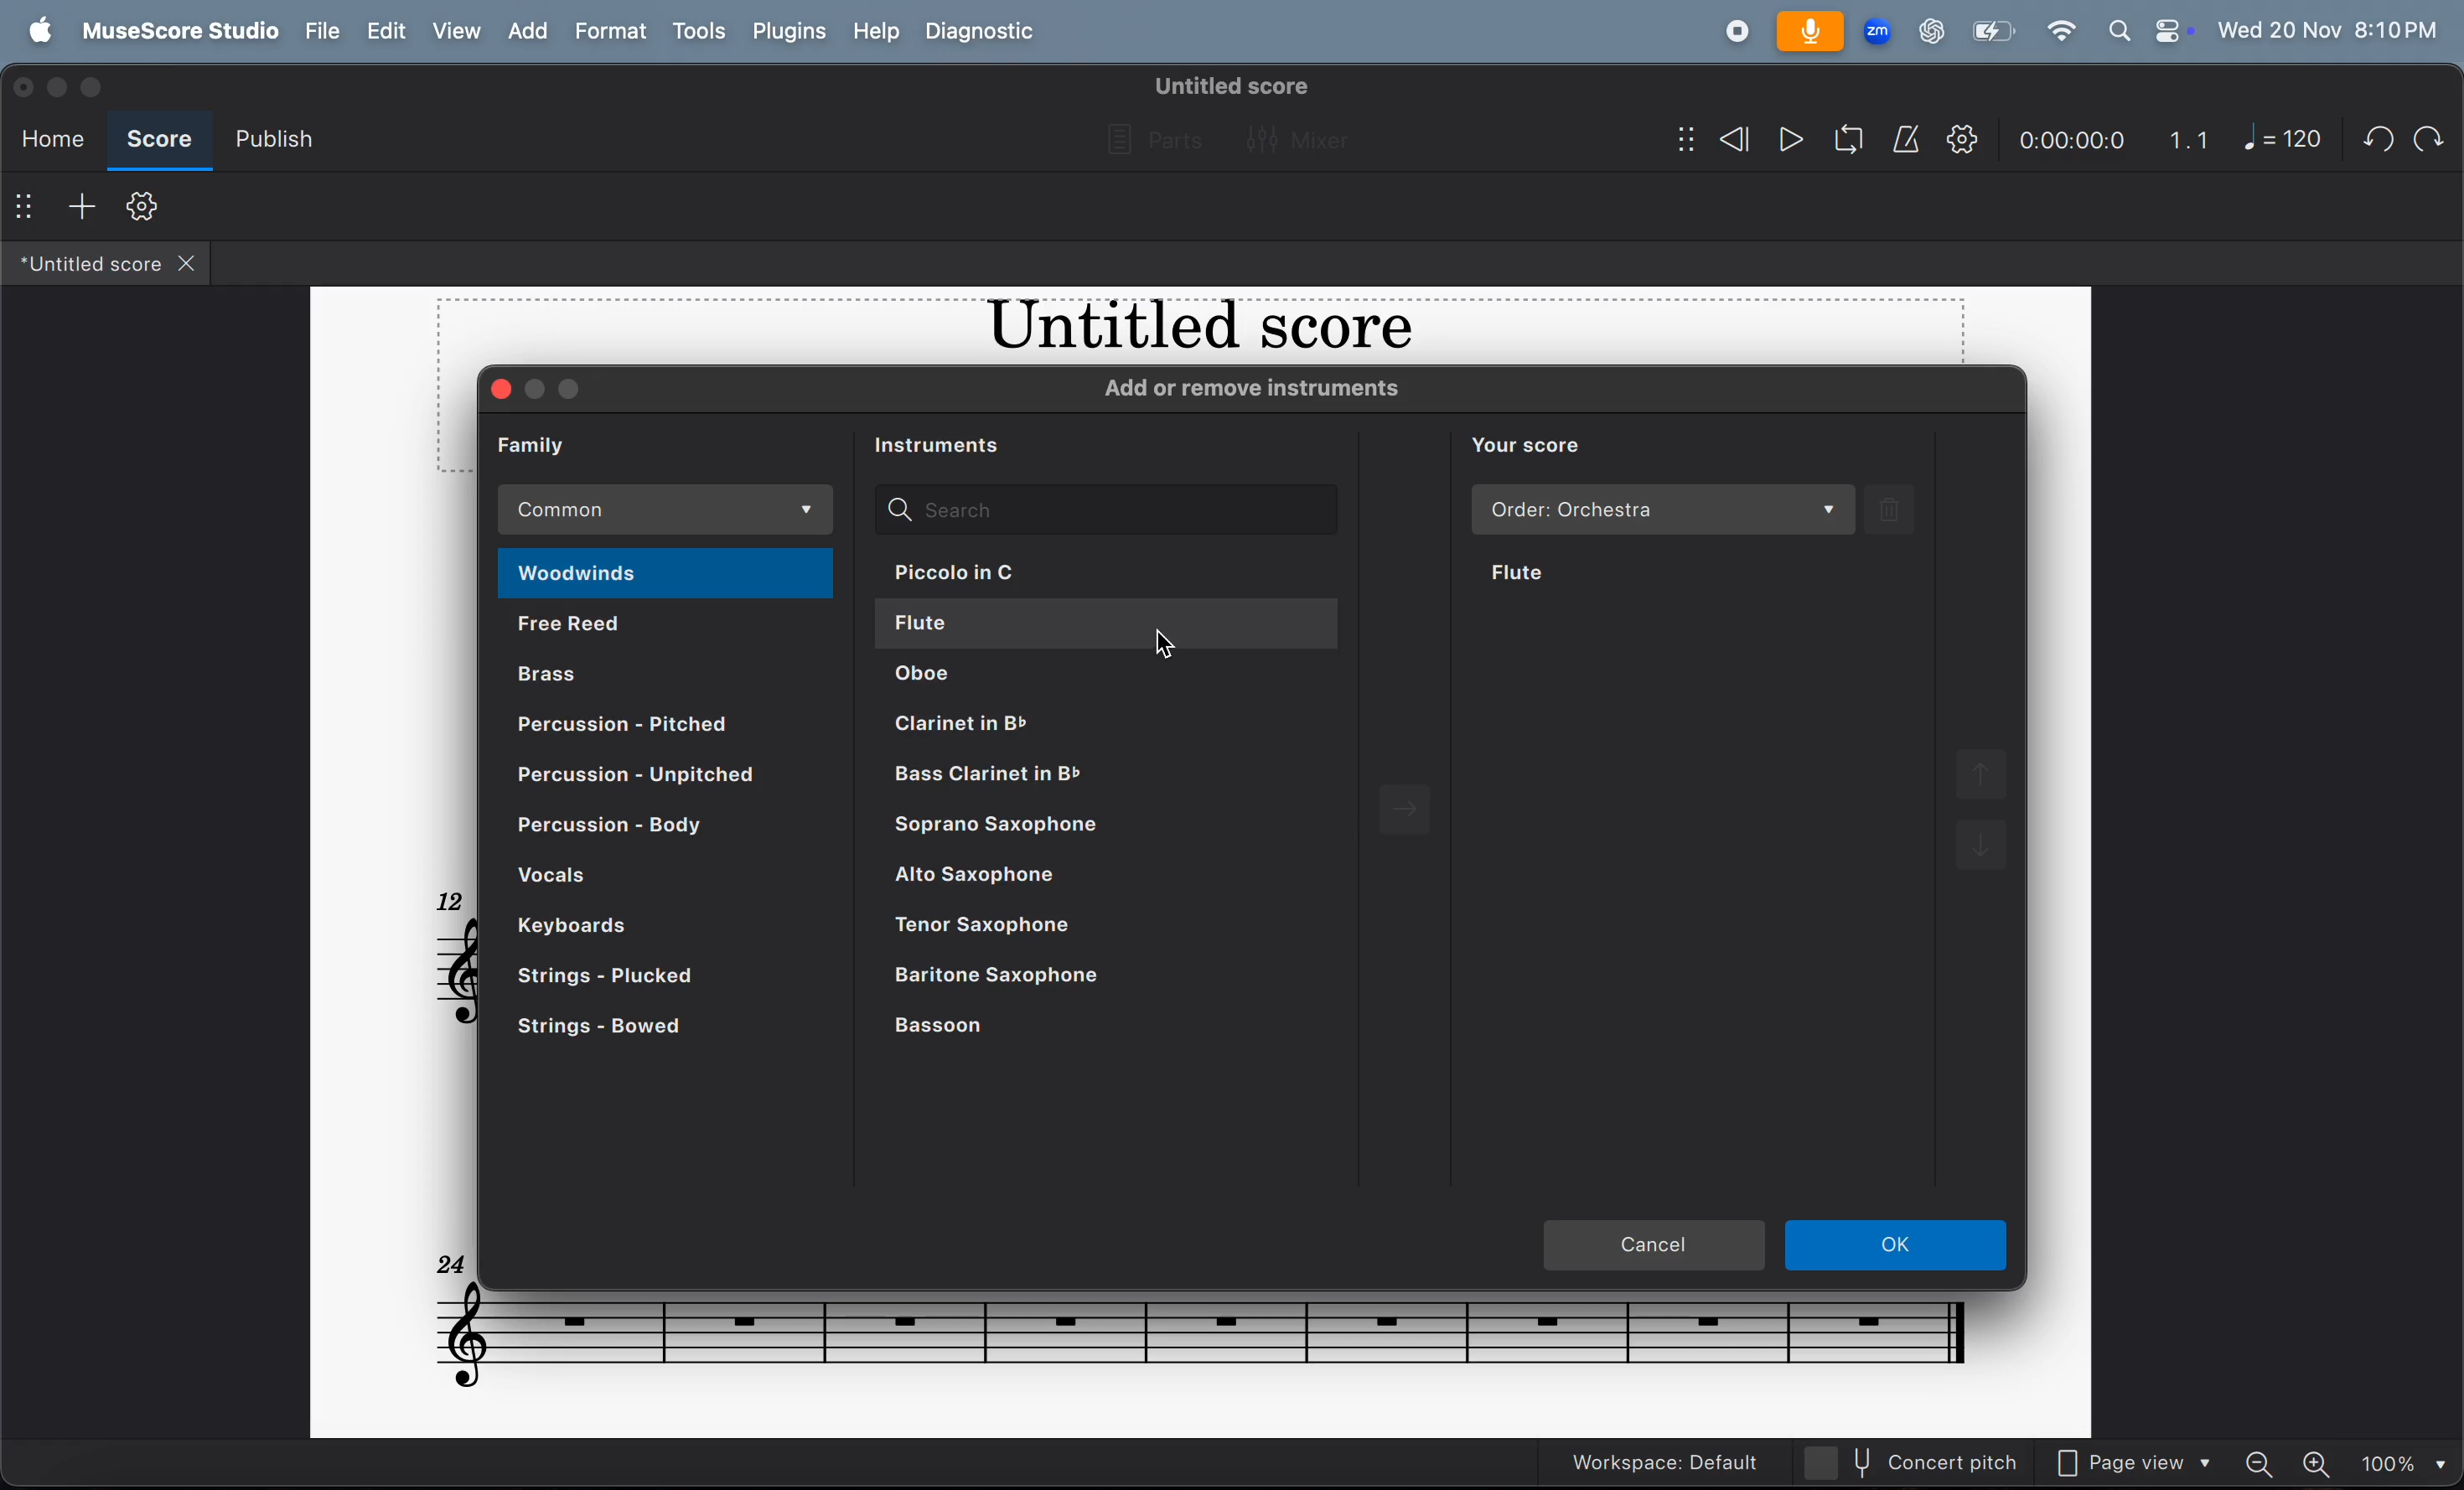  Describe the element at coordinates (615, 32) in the screenshot. I see `format` at that location.